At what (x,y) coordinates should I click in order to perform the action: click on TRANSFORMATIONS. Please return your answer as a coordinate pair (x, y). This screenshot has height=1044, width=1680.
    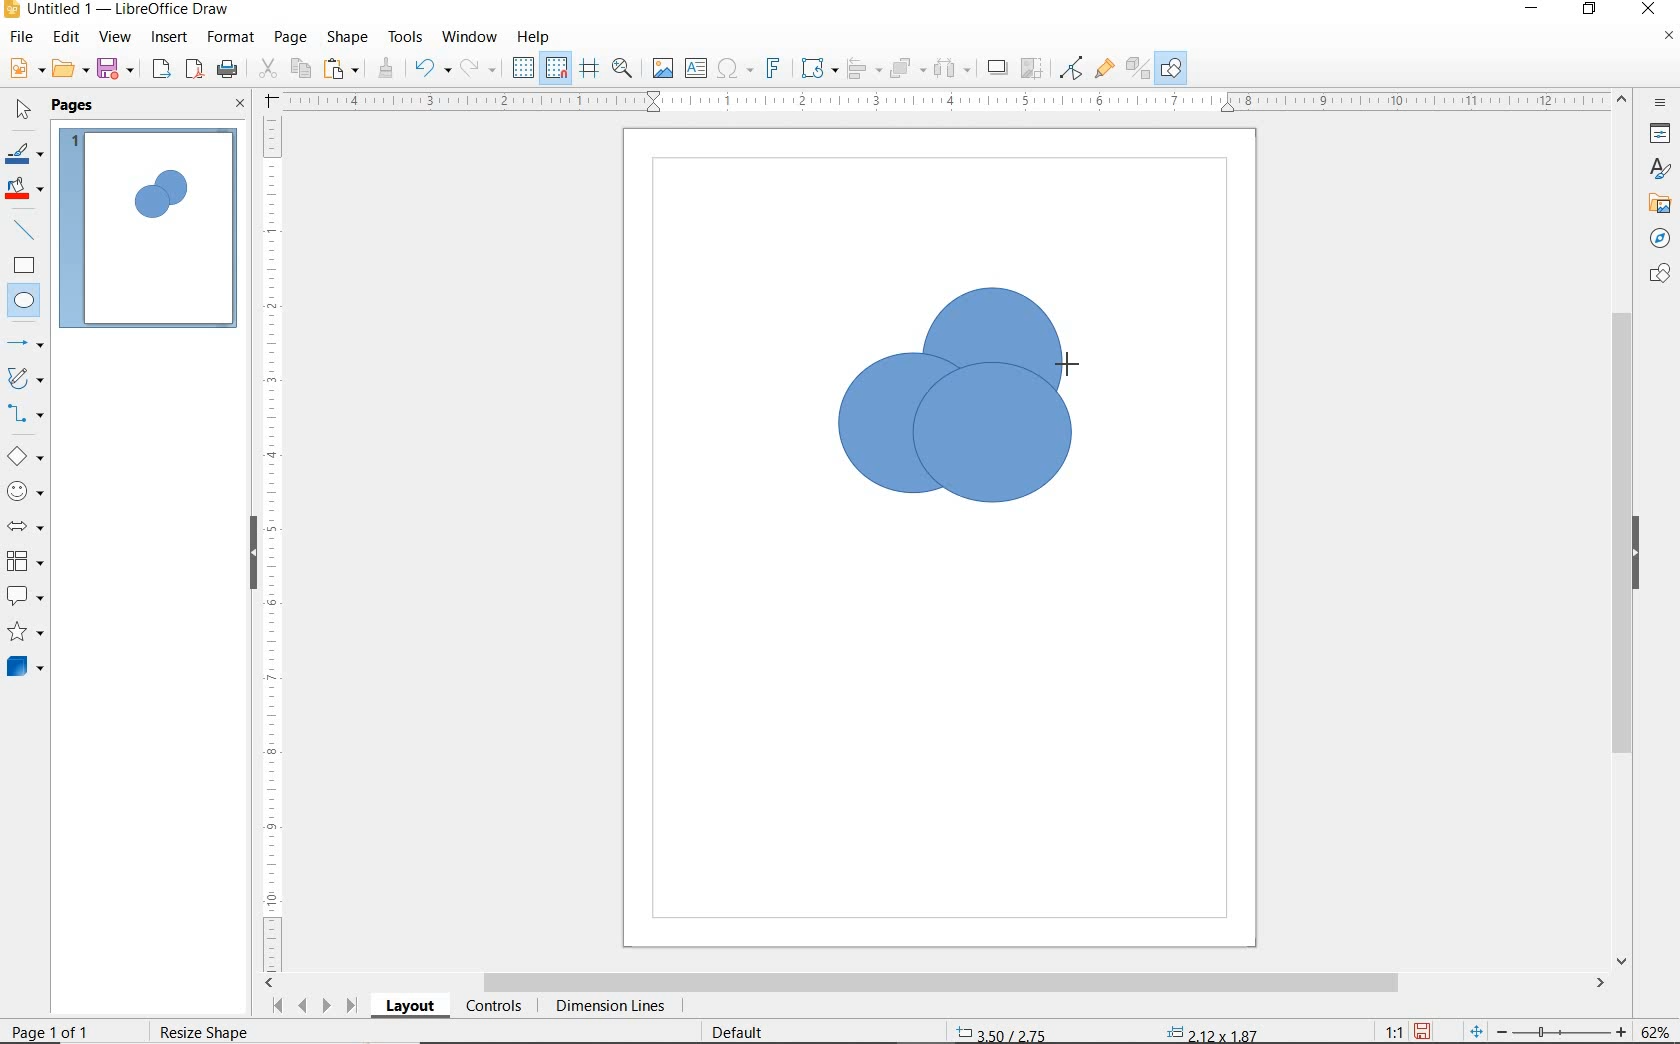
    Looking at the image, I should click on (816, 68).